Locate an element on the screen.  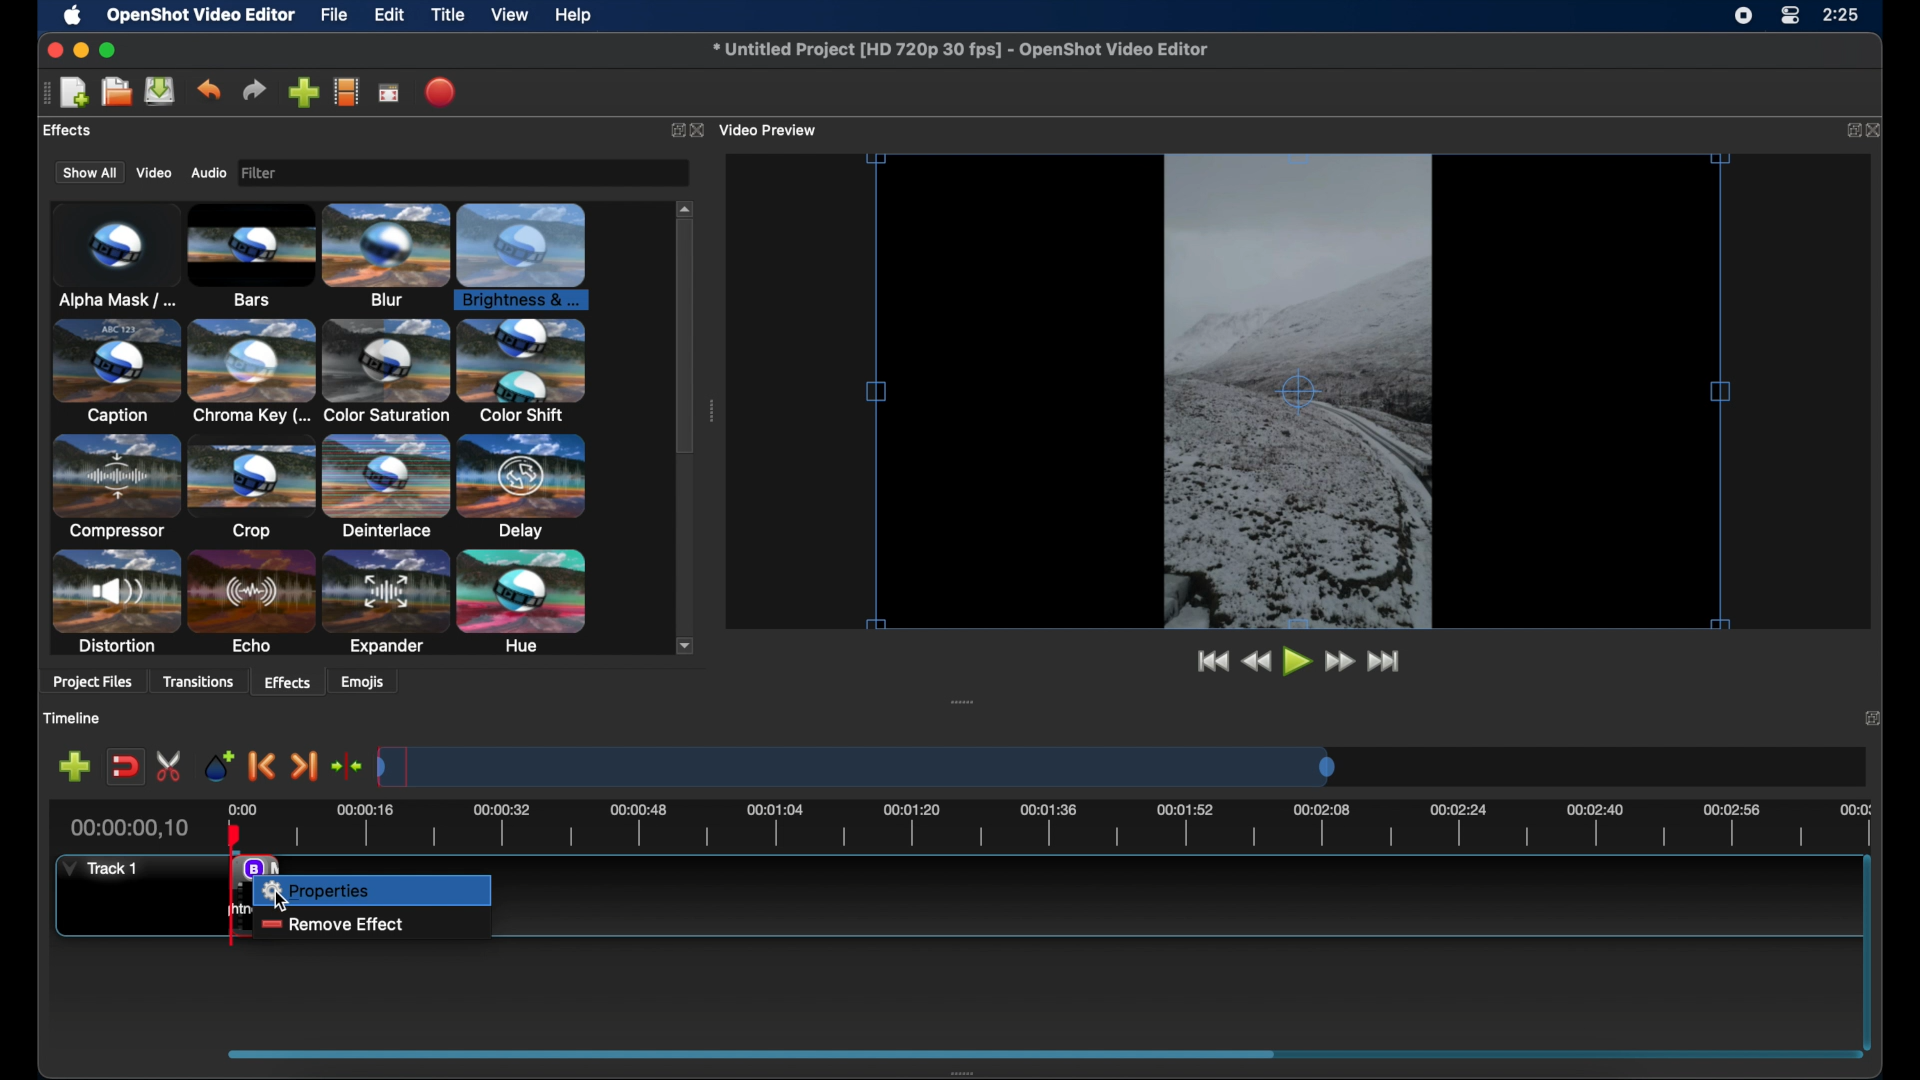
explore profiles is located at coordinates (348, 93).